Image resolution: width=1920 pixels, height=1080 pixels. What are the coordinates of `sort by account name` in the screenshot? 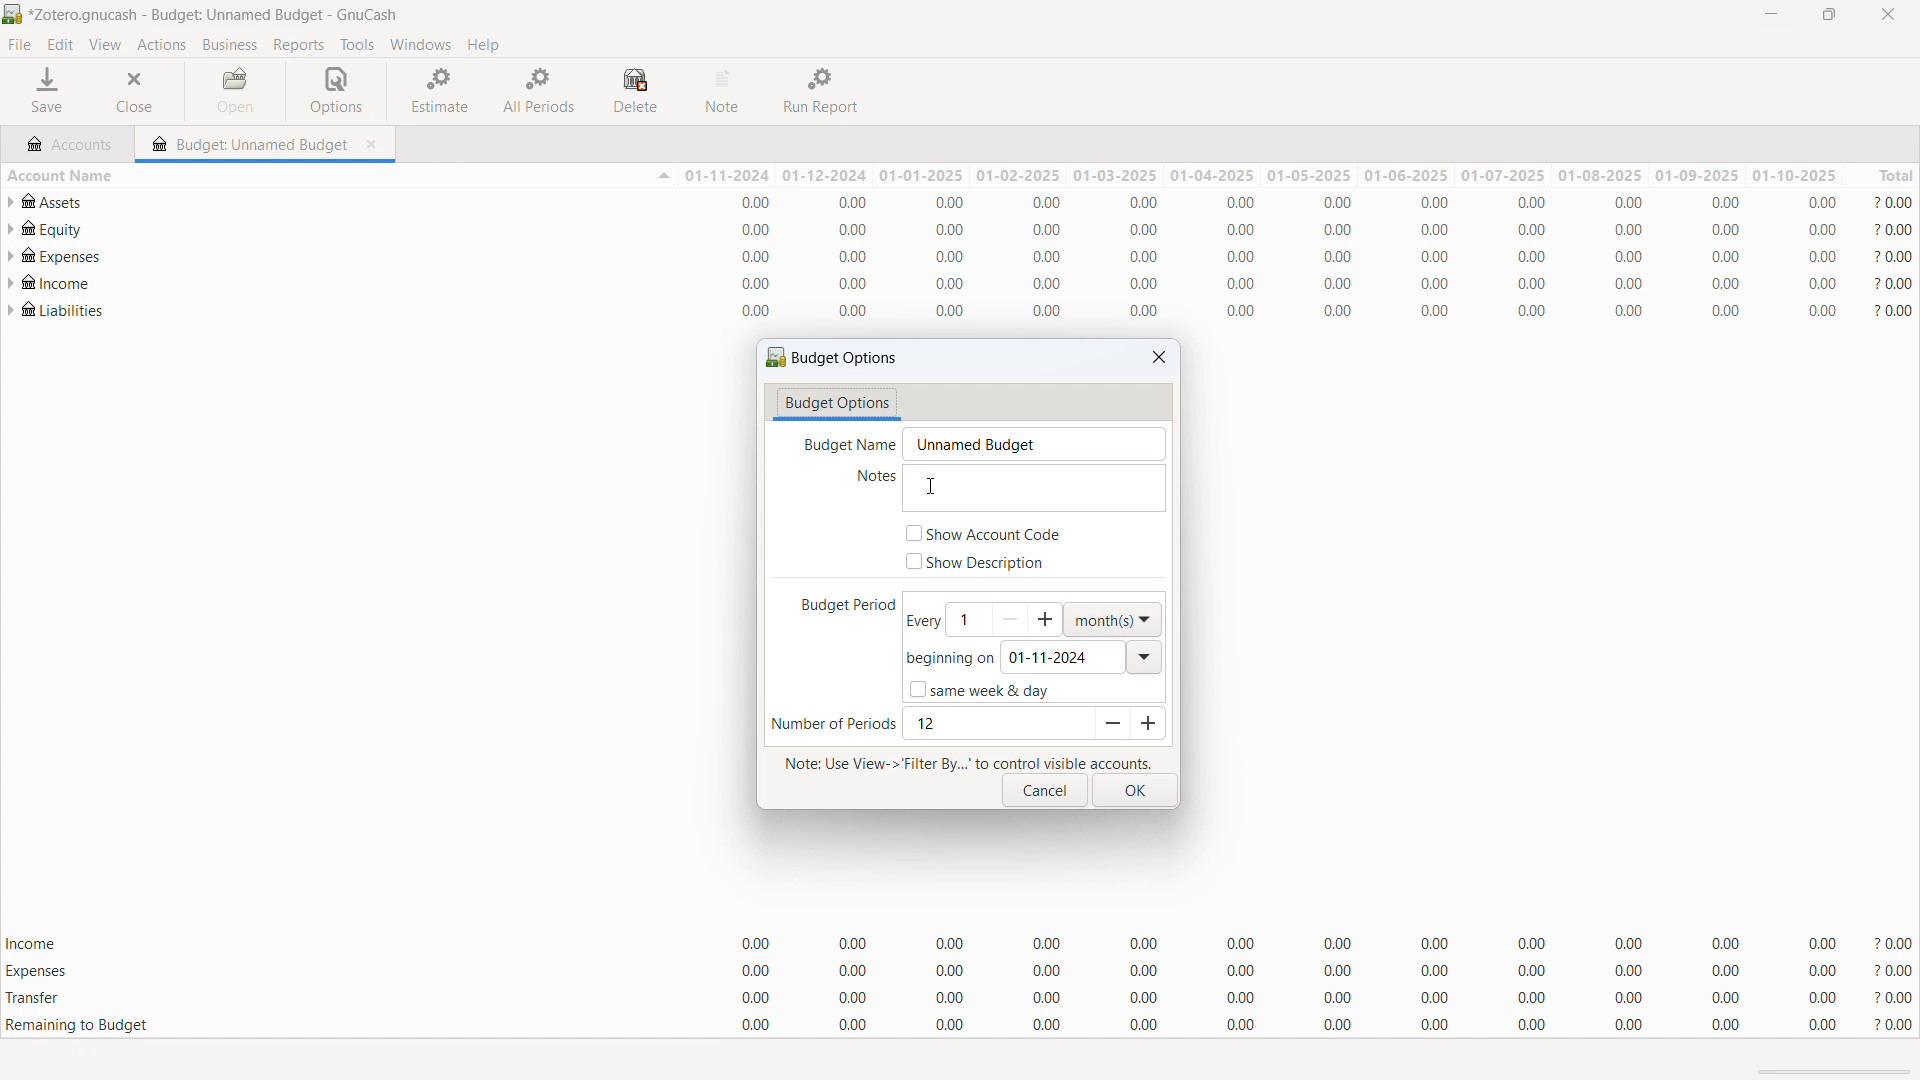 It's located at (338, 174).